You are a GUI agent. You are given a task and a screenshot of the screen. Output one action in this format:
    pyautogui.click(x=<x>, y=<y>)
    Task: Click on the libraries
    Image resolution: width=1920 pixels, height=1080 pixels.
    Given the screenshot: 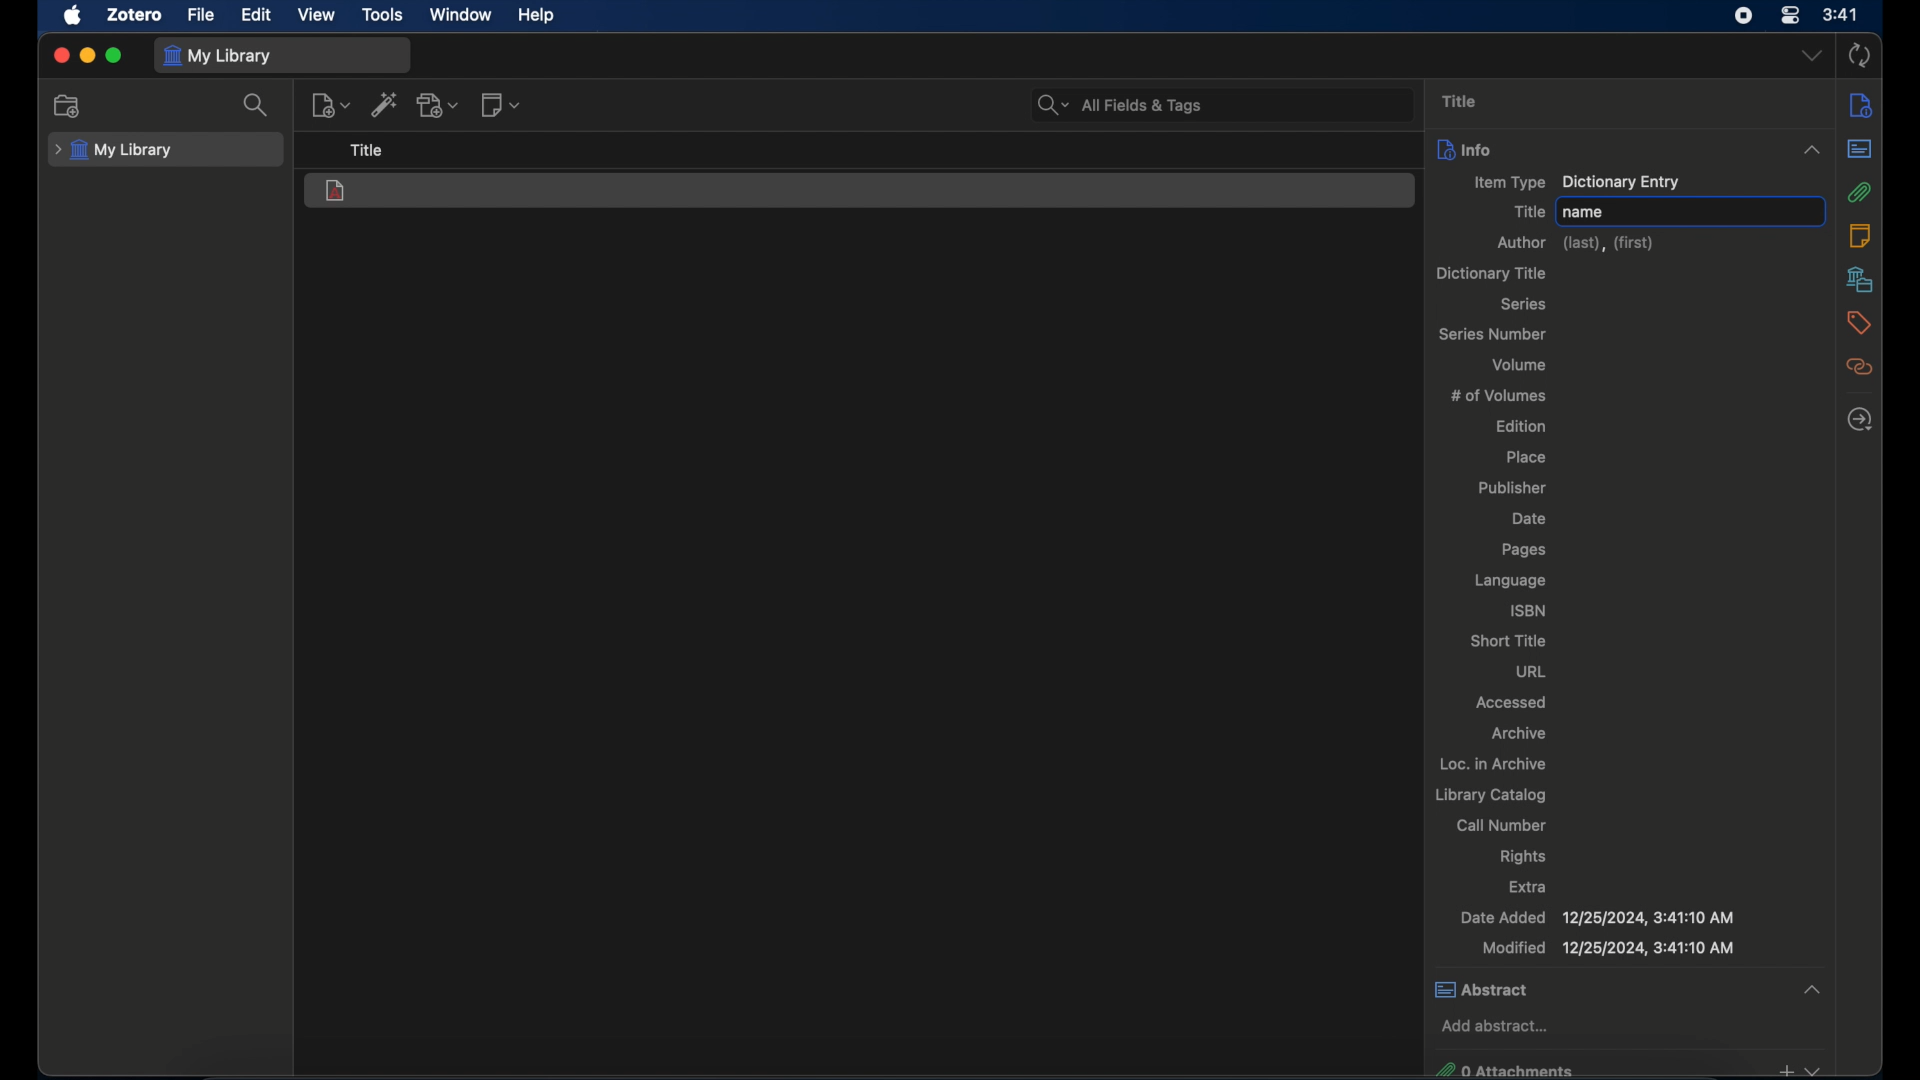 What is the action you would take?
    pyautogui.click(x=1861, y=279)
    